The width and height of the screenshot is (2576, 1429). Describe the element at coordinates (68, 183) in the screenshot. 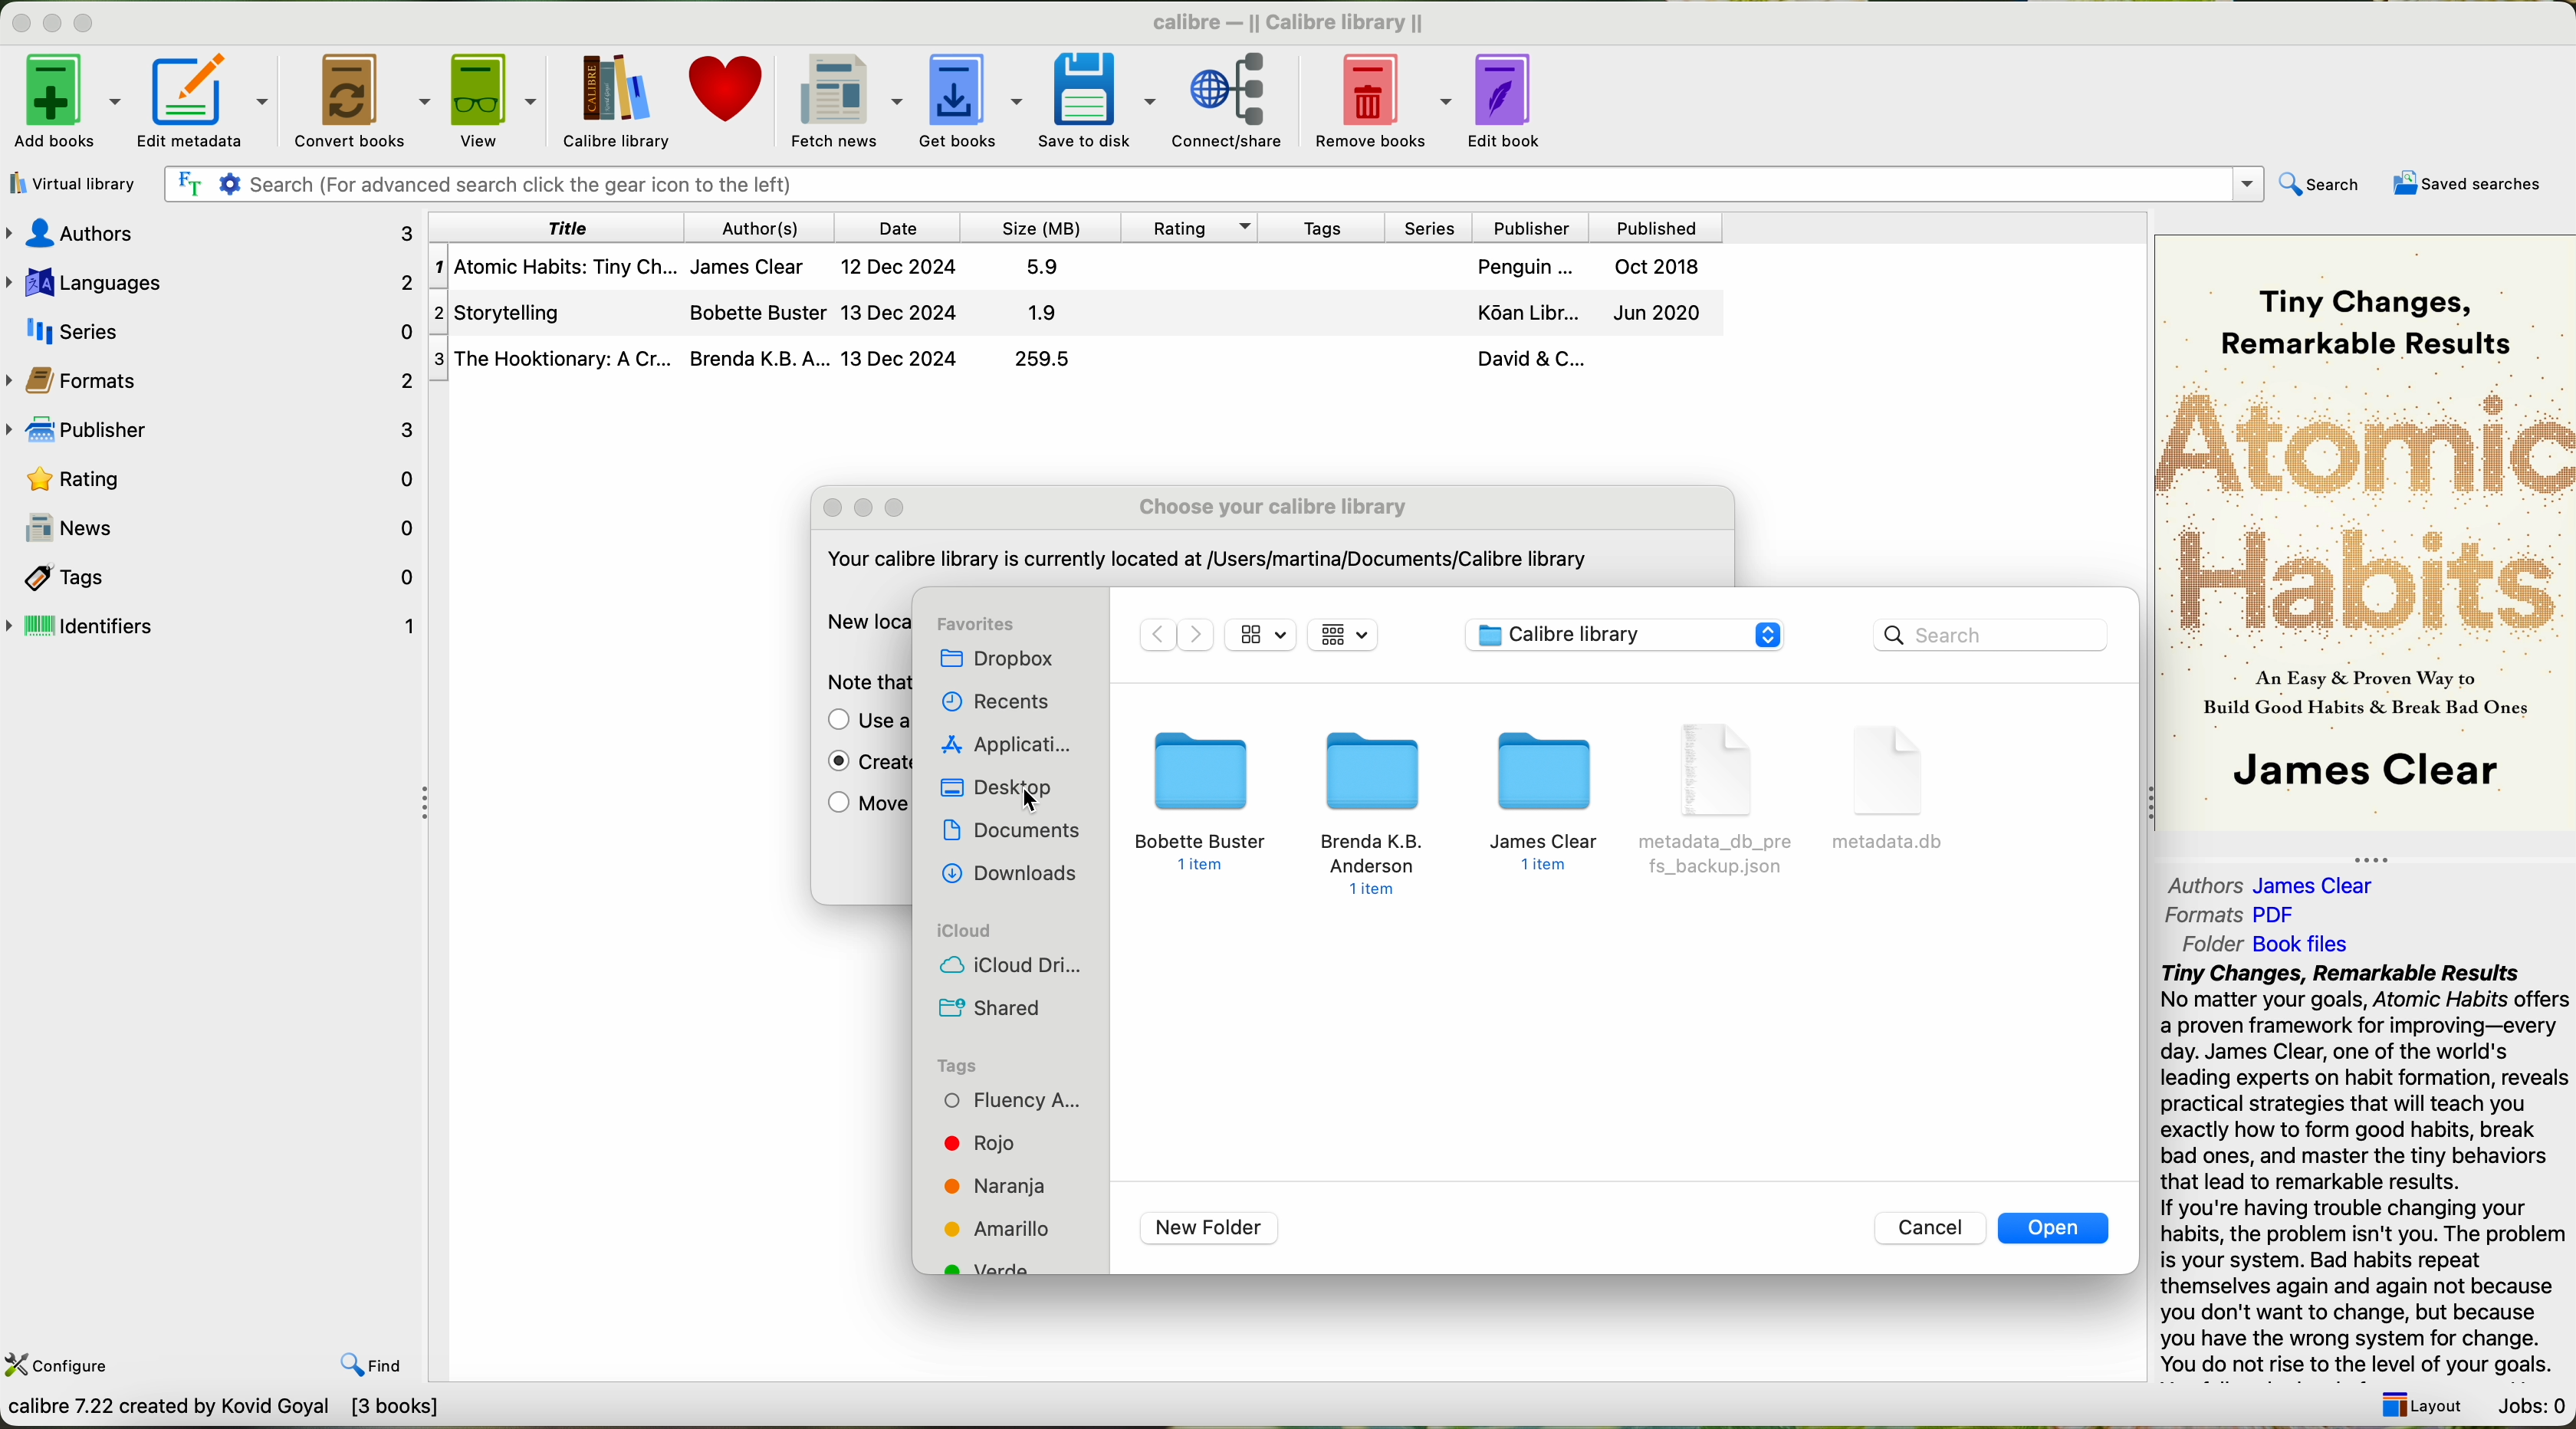

I see `virtual library` at that location.